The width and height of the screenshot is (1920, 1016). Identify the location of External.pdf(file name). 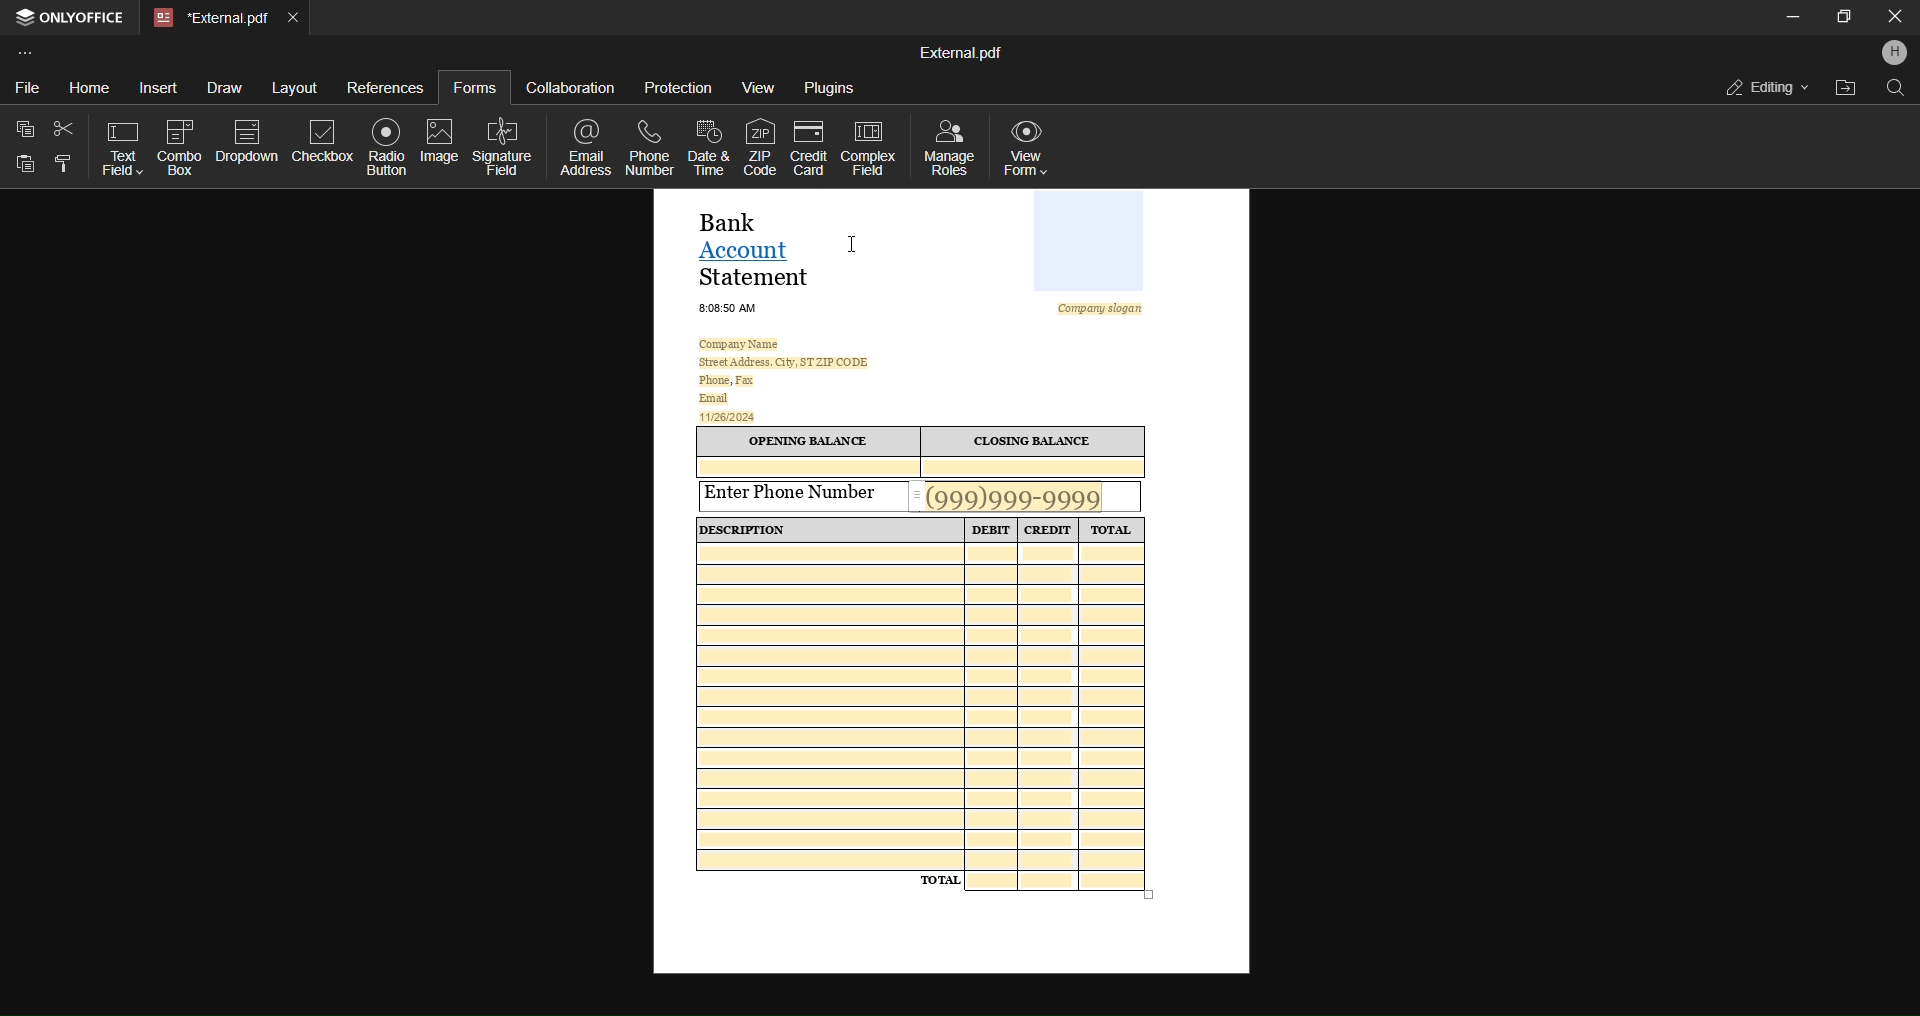
(964, 51).